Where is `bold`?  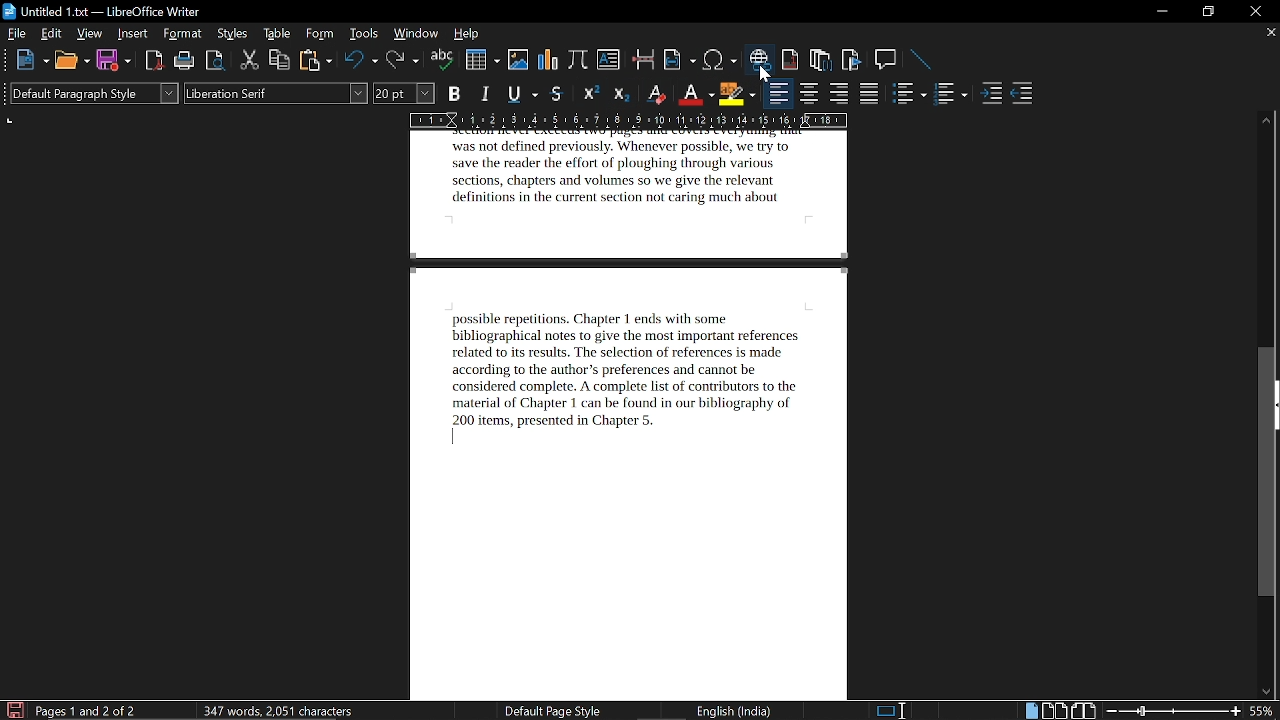
bold is located at coordinates (455, 94).